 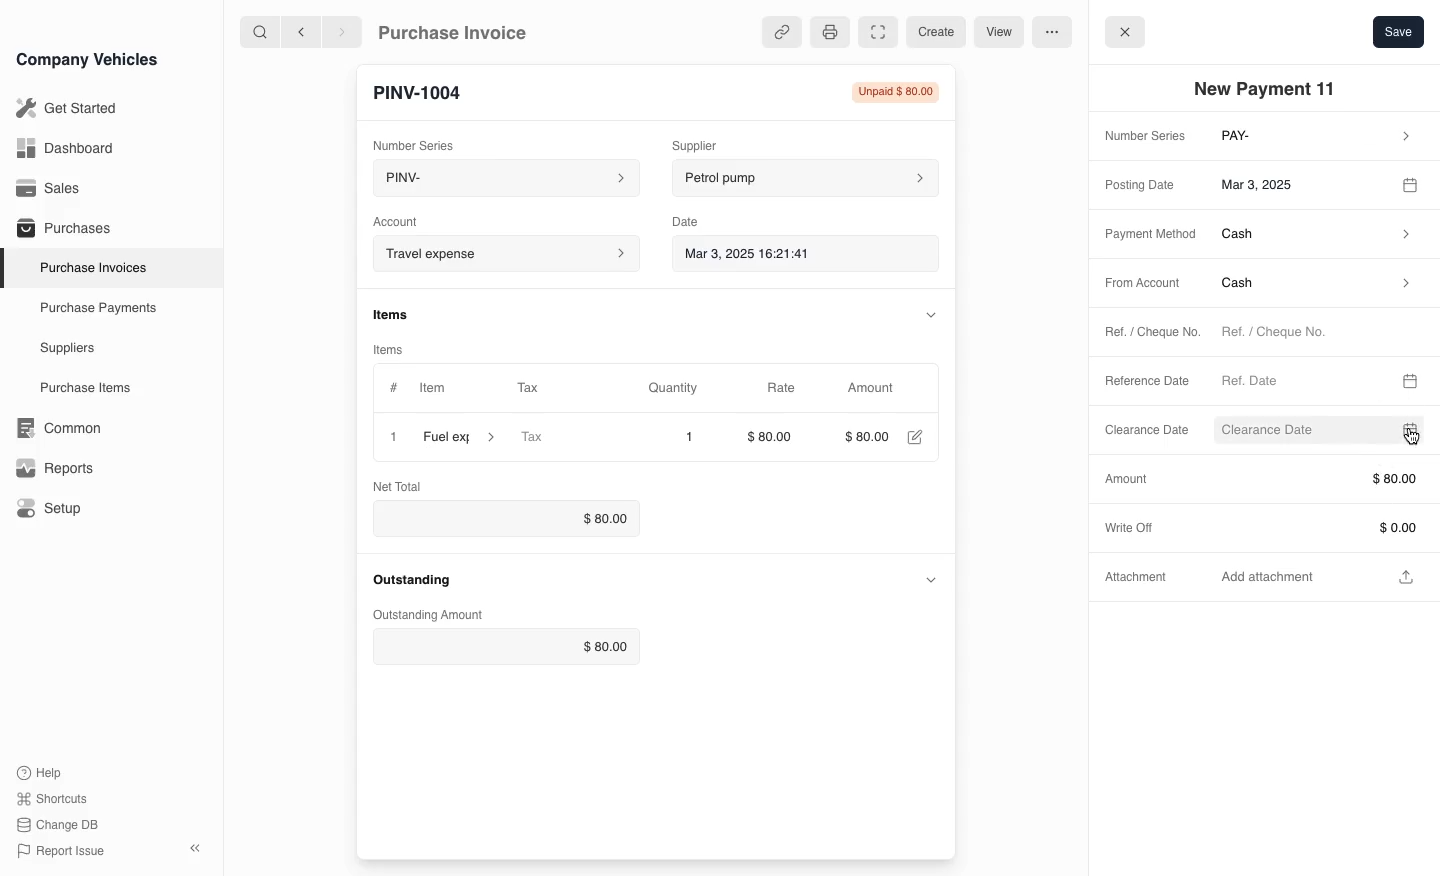 What do you see at coordinates (1148, 382) in the screenshot?
I see `Reference Date` at bounding box center [1148, 382].